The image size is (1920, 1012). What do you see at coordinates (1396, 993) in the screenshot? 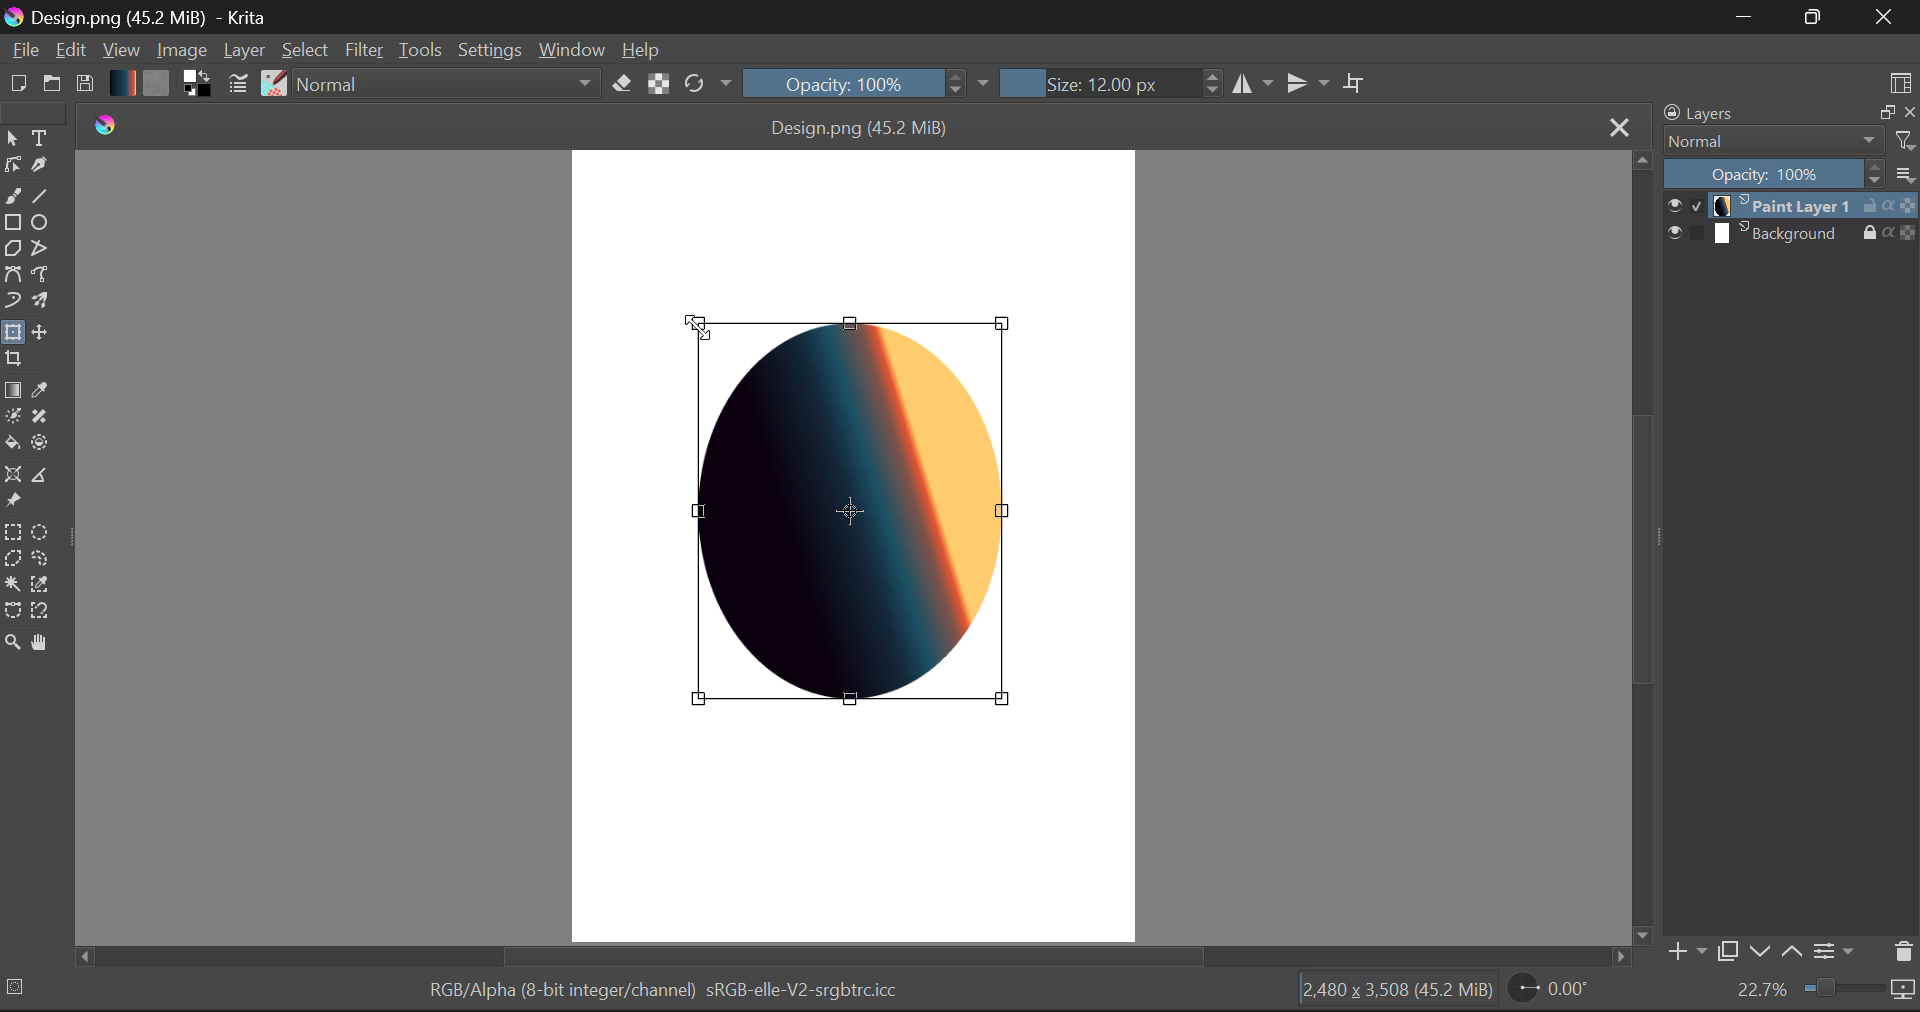
I see `2,480 x 3,508 (45.2 MB)` at bounding box center [1396, 993].